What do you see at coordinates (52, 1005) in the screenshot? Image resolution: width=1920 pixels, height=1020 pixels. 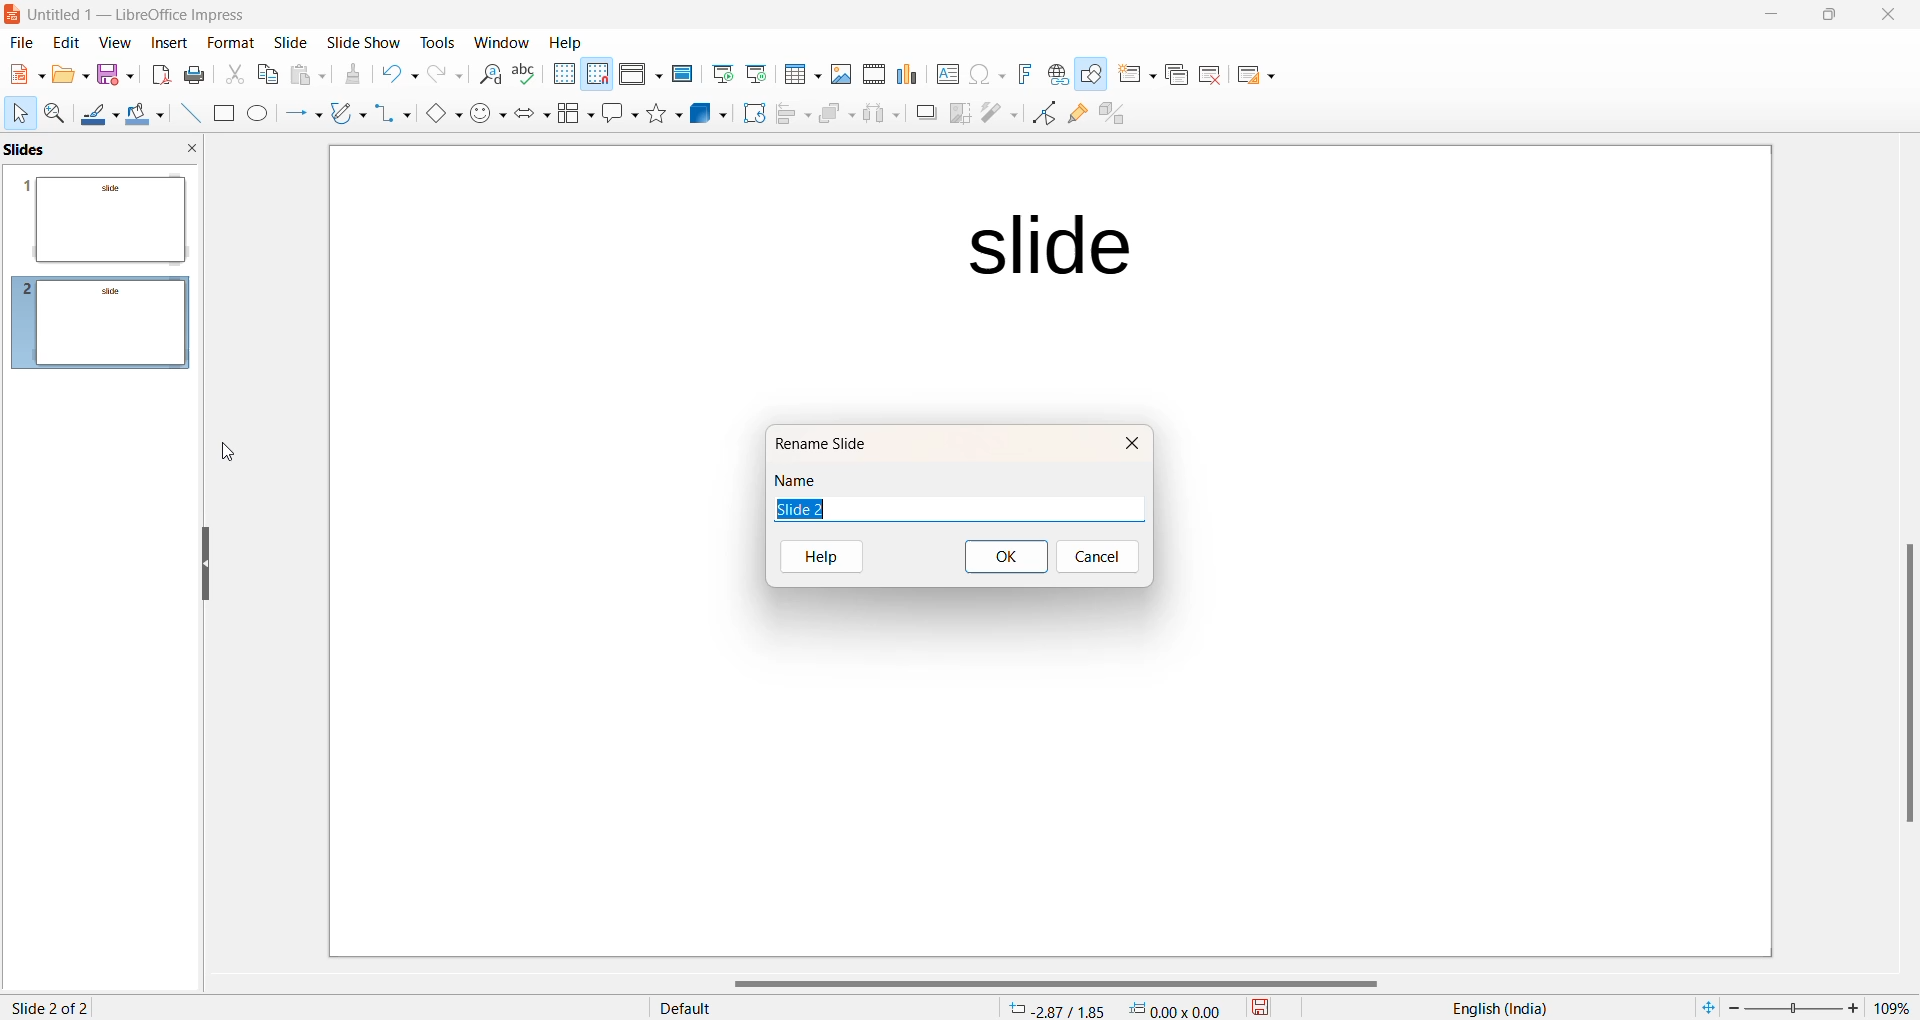 I see `slide 2 of 2` at bounding box center [52, 1005].